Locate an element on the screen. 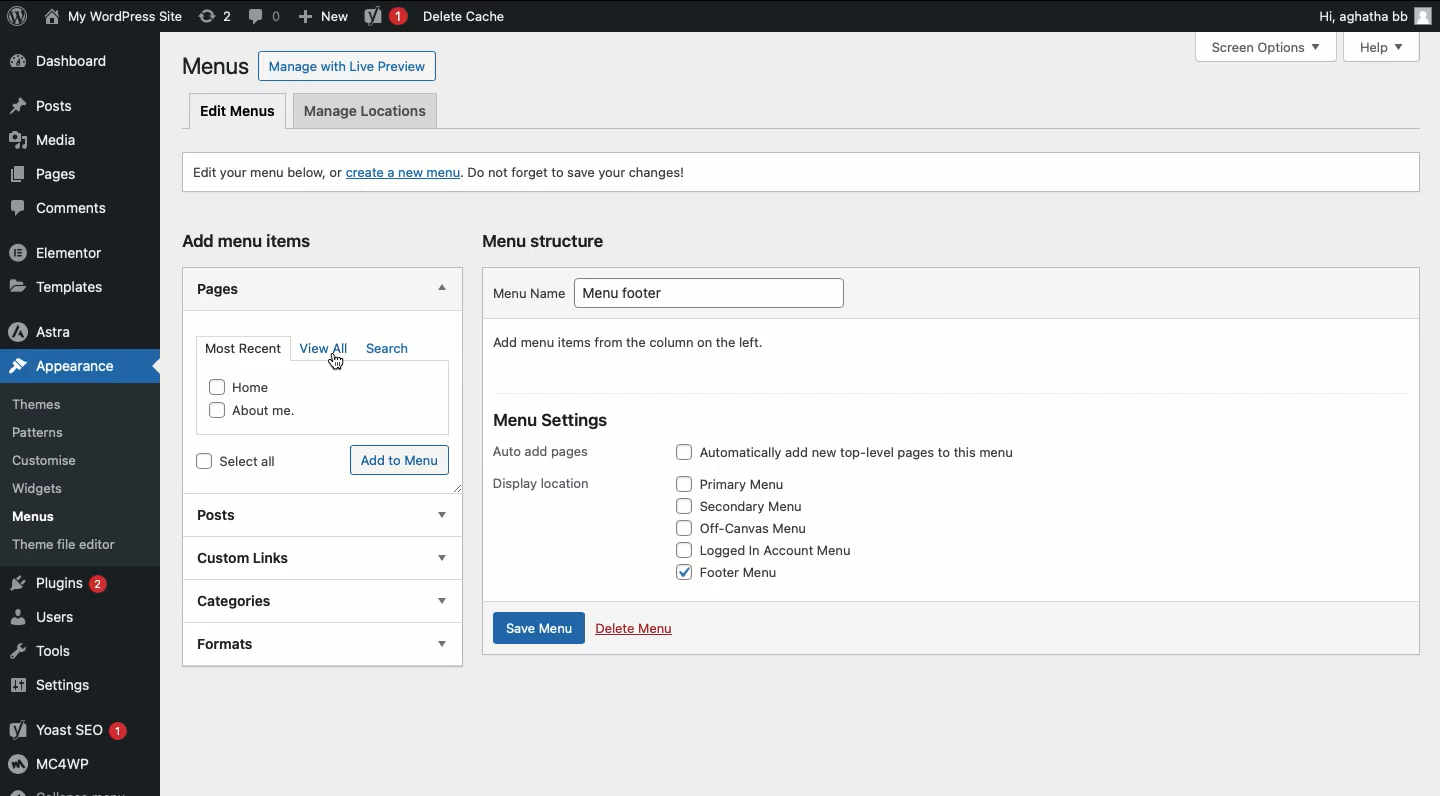 This screenshot has height=796, width=1440. Customise is located at coordinates (43, 462).